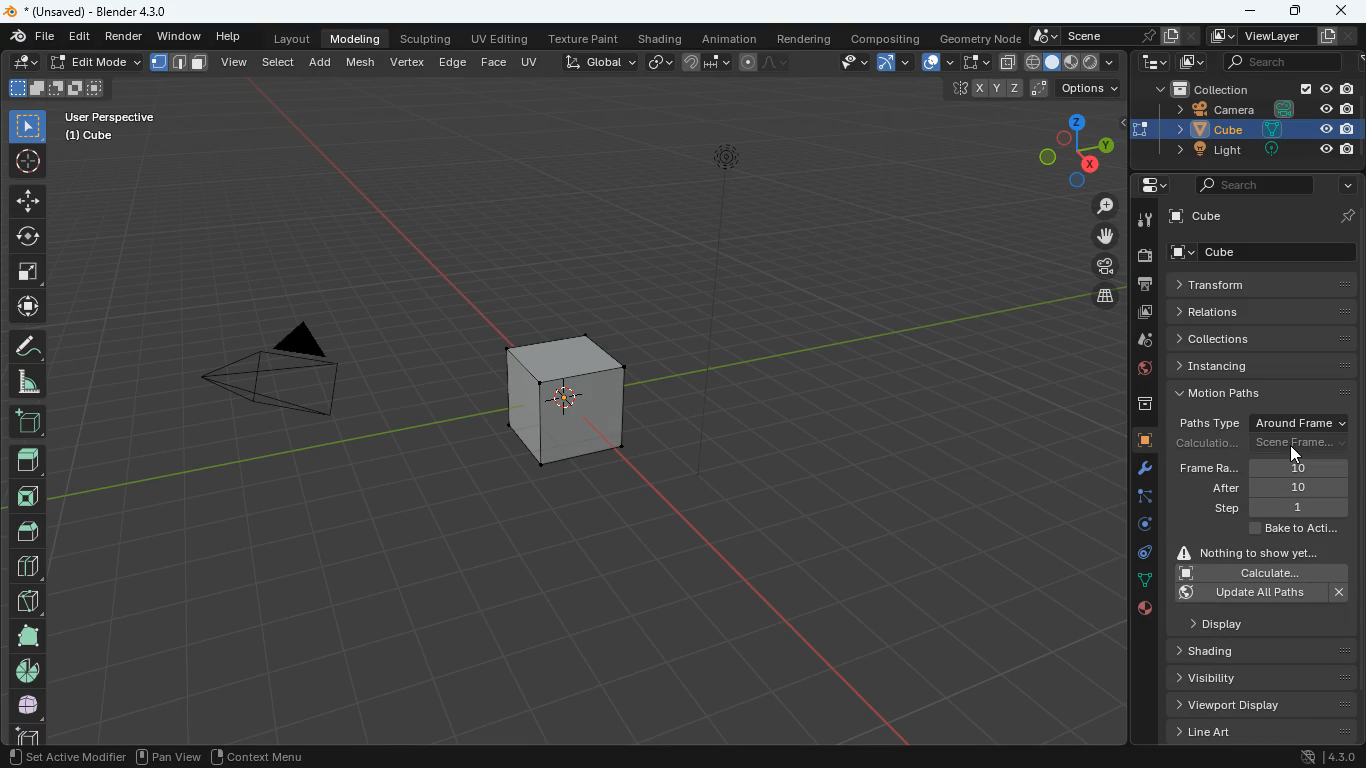 The image size is (1366, 768). What do you see at coordinates (259, 756) in the screenshot?
I see `context menu` at bounding box center [259, 756].